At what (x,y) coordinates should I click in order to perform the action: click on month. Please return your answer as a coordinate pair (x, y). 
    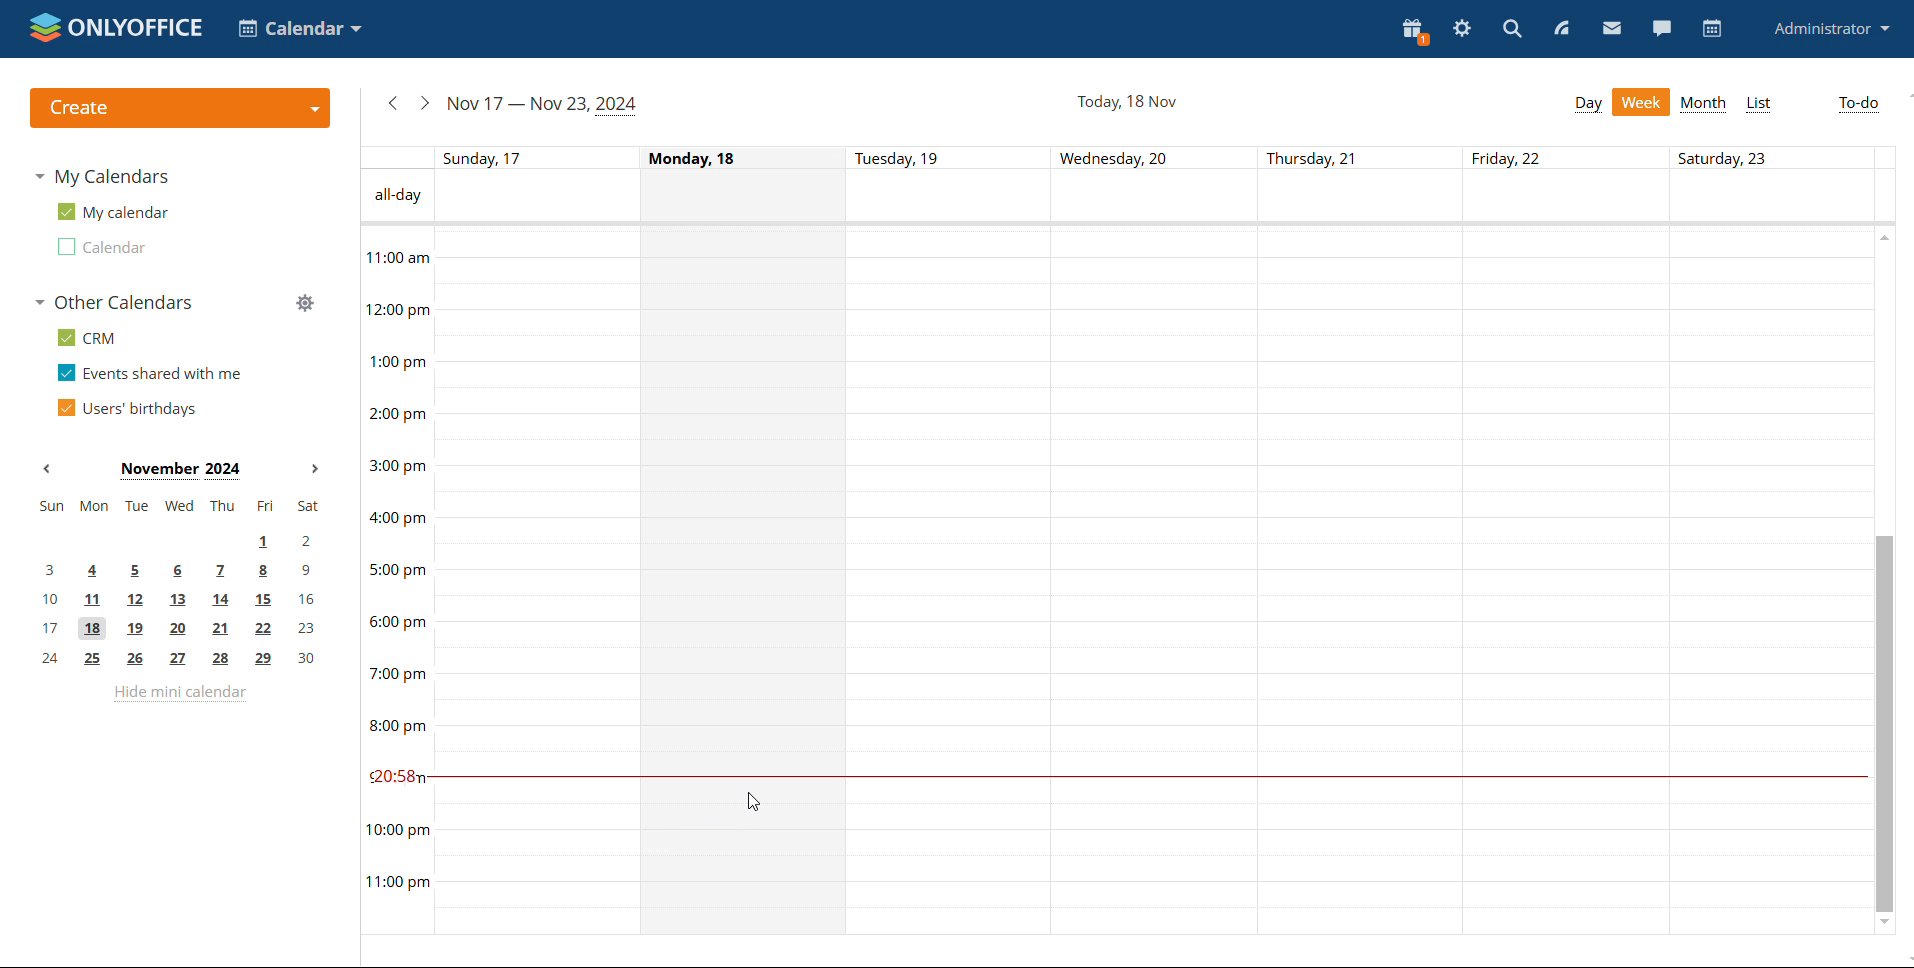
    Looking at the image, I should click on (1705, 104).